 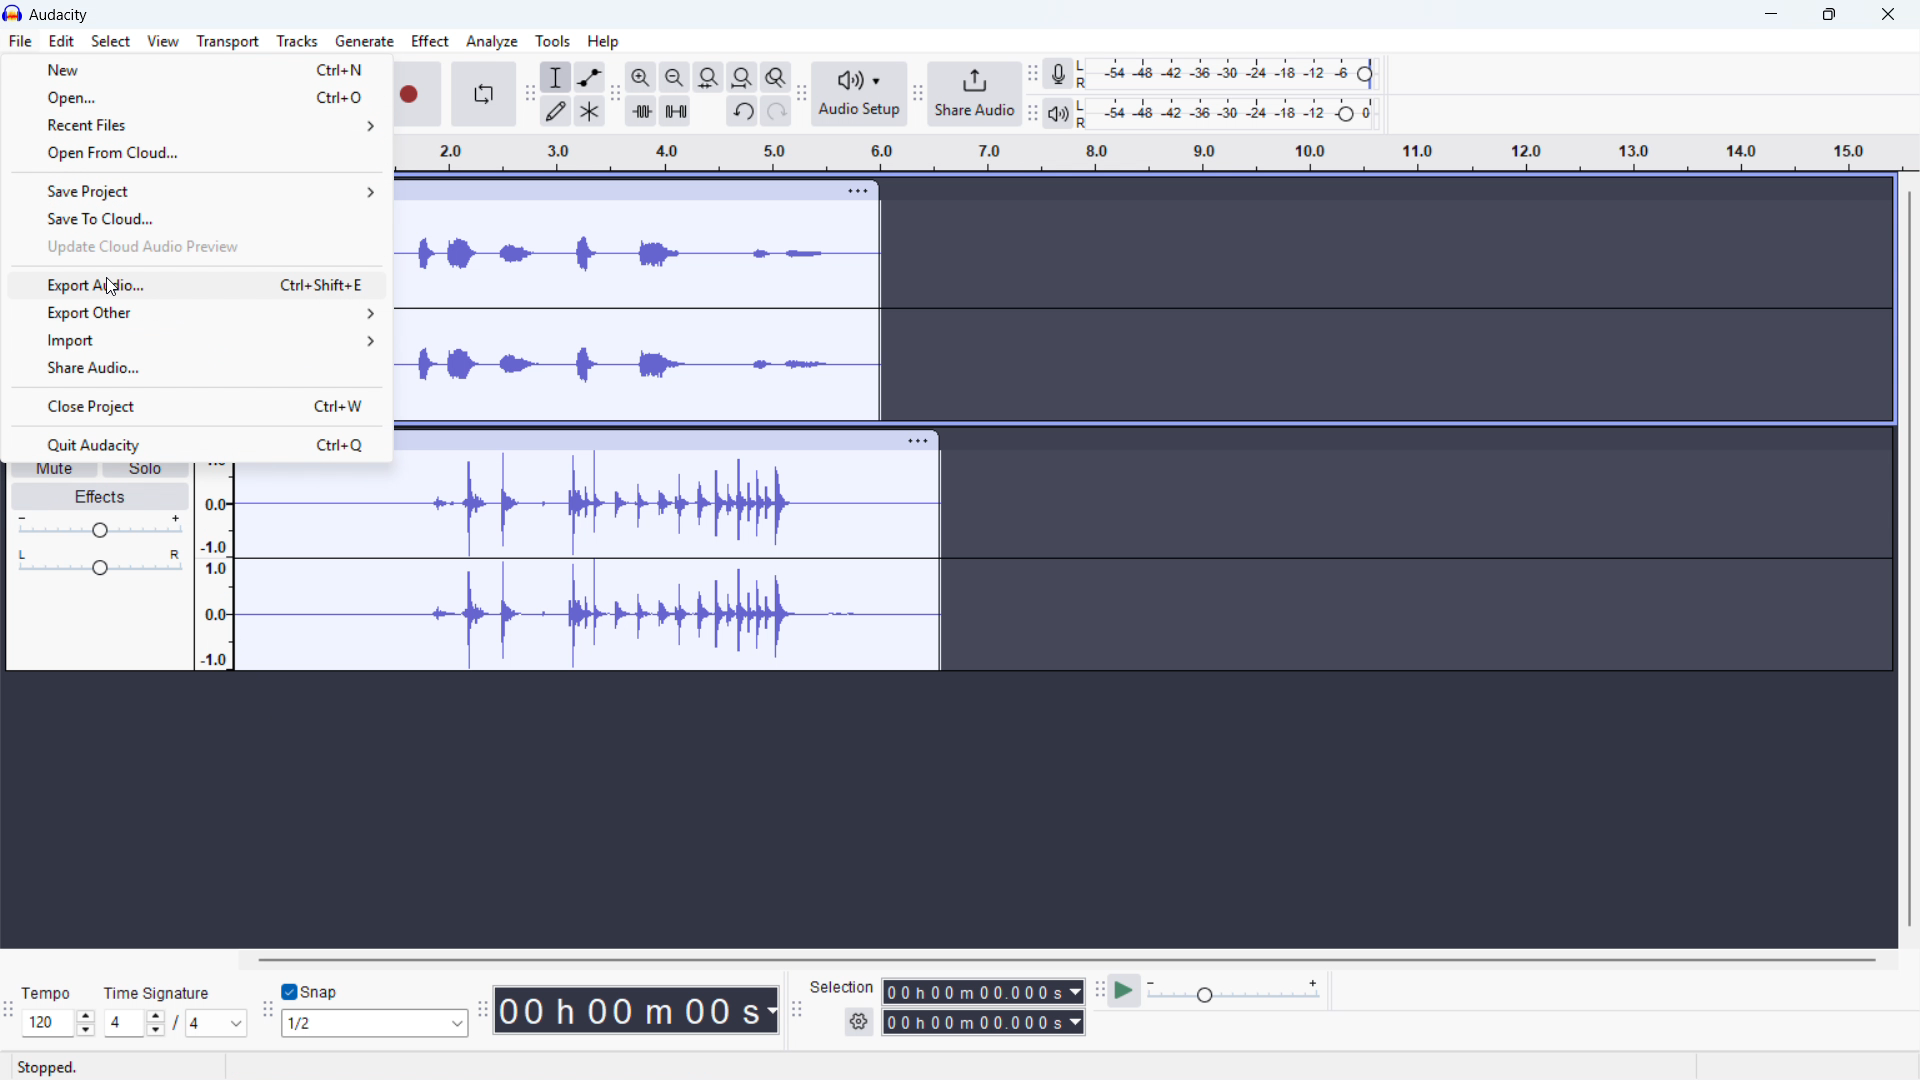 I want to click on audio 2 waveform, so click(x=587, y=569).